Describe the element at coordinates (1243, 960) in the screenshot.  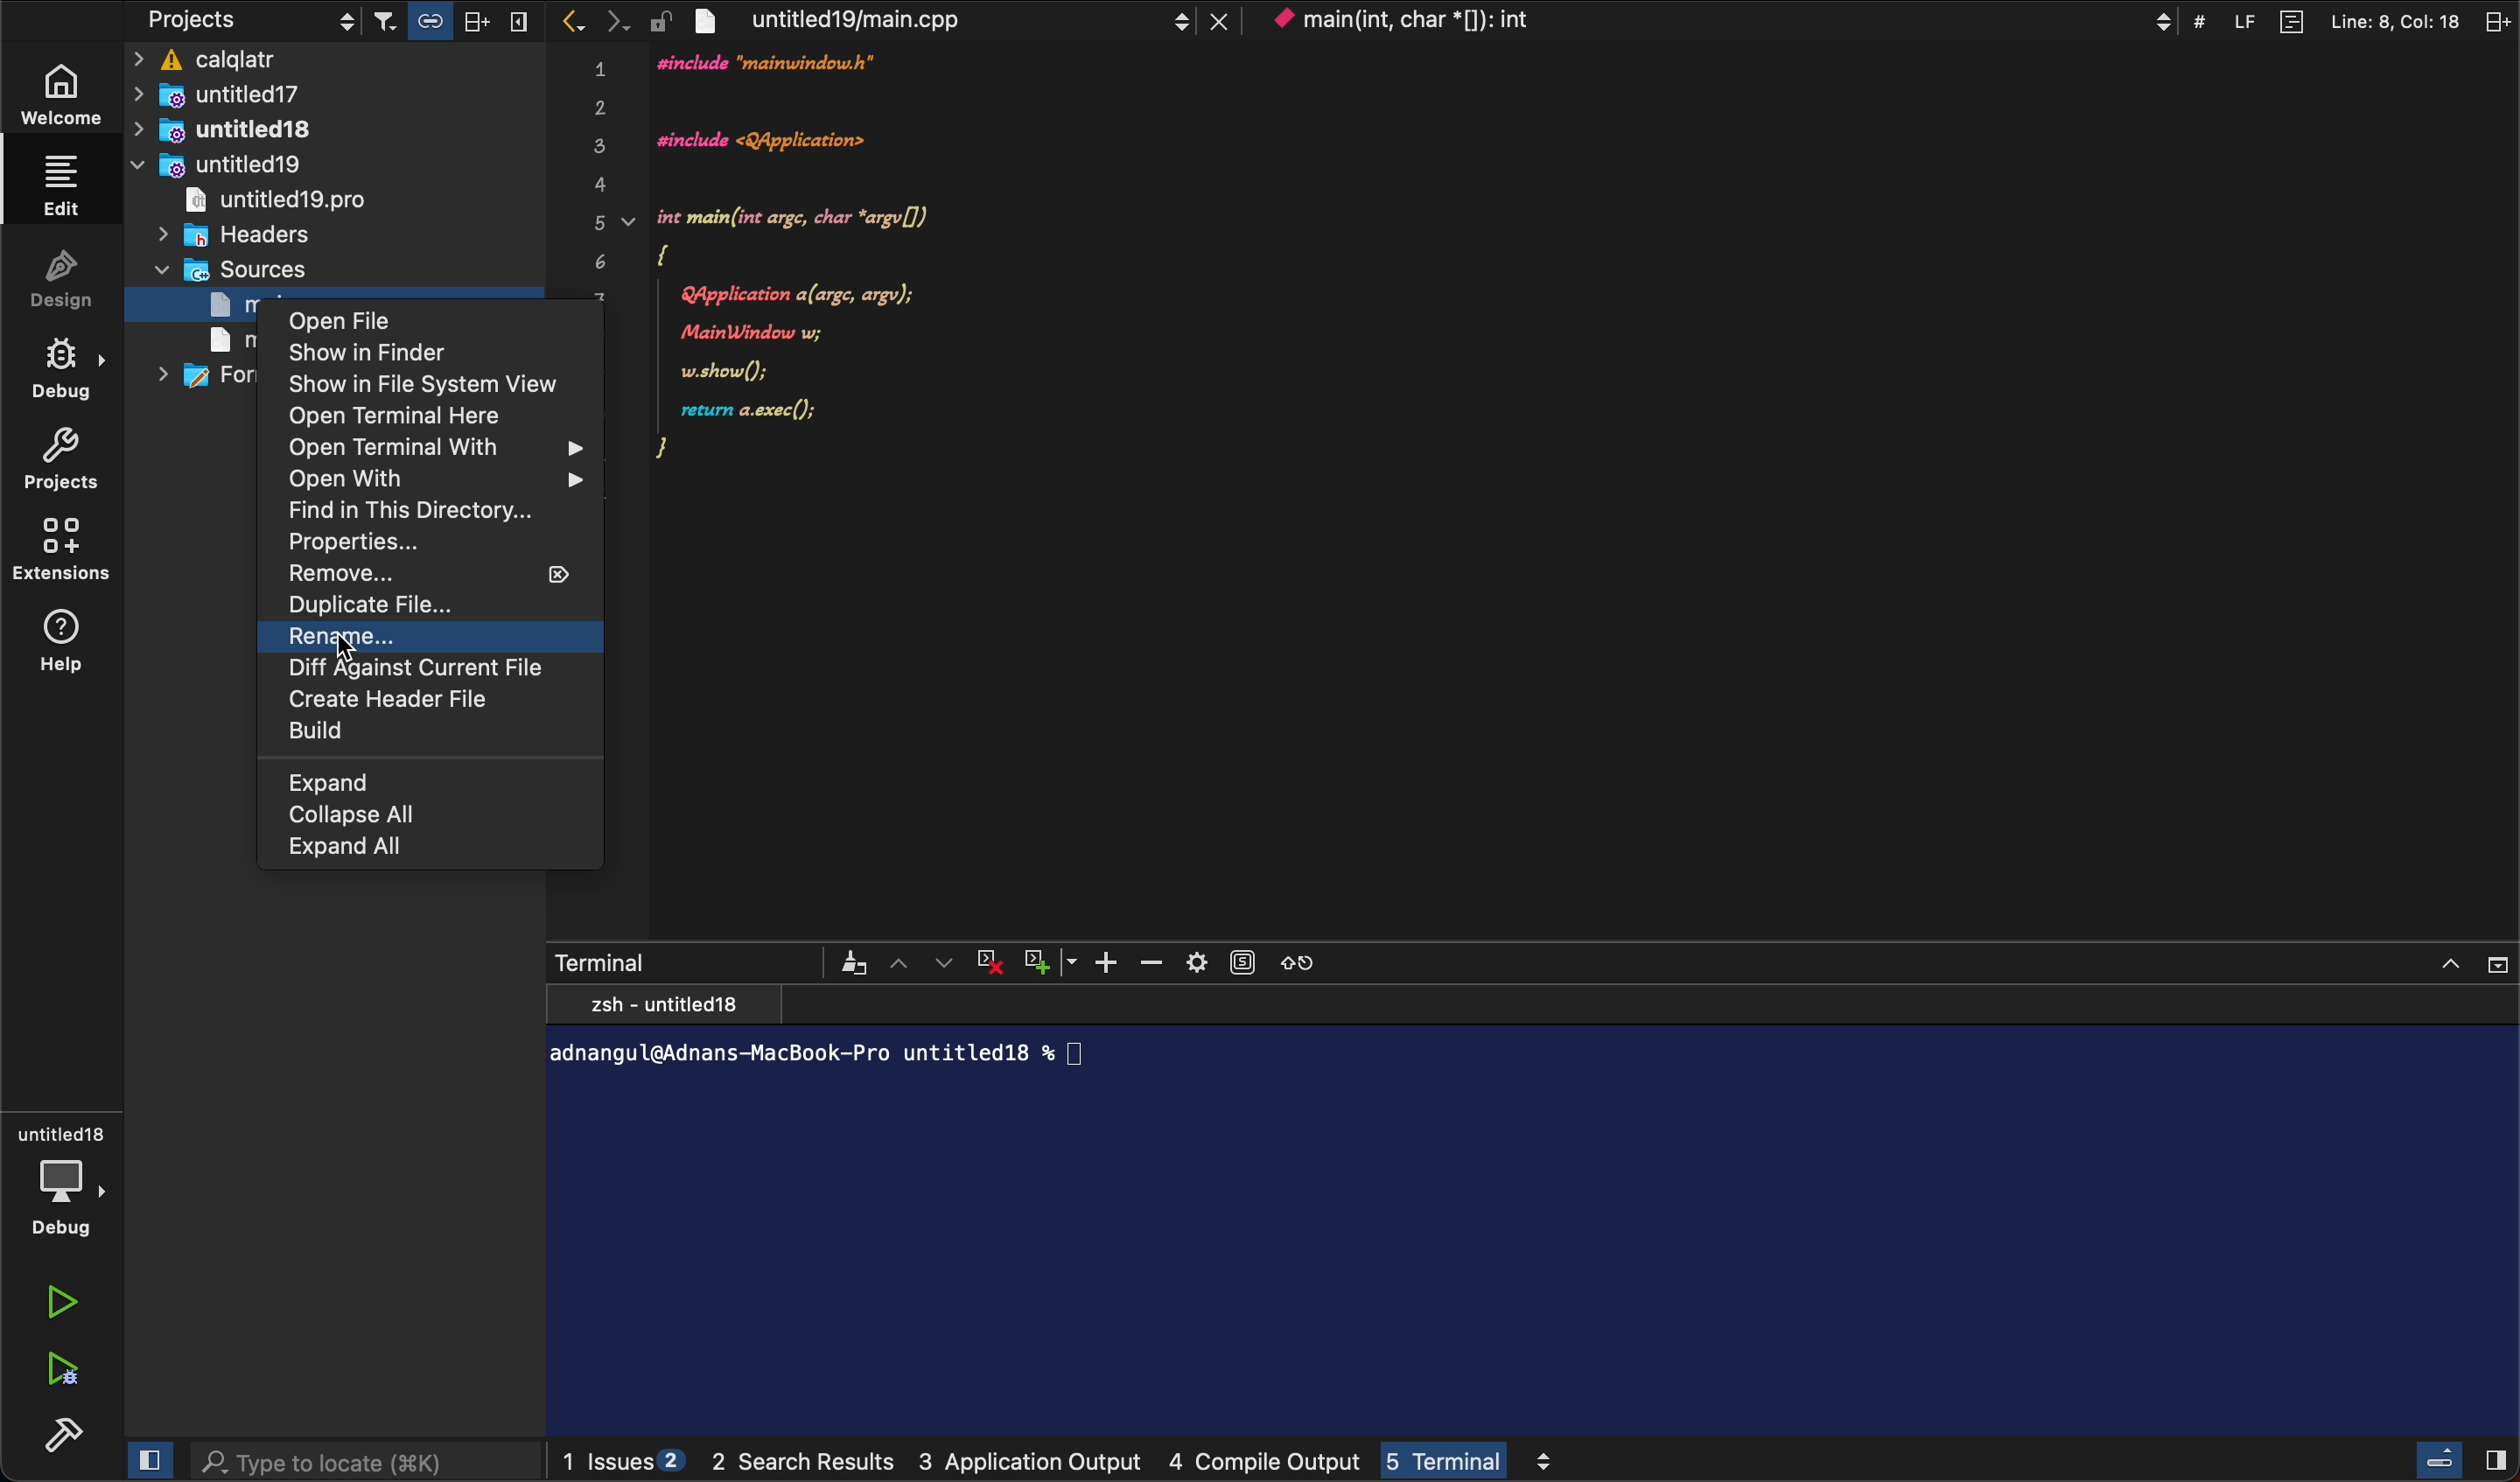
I see `Subtitles` at that location.